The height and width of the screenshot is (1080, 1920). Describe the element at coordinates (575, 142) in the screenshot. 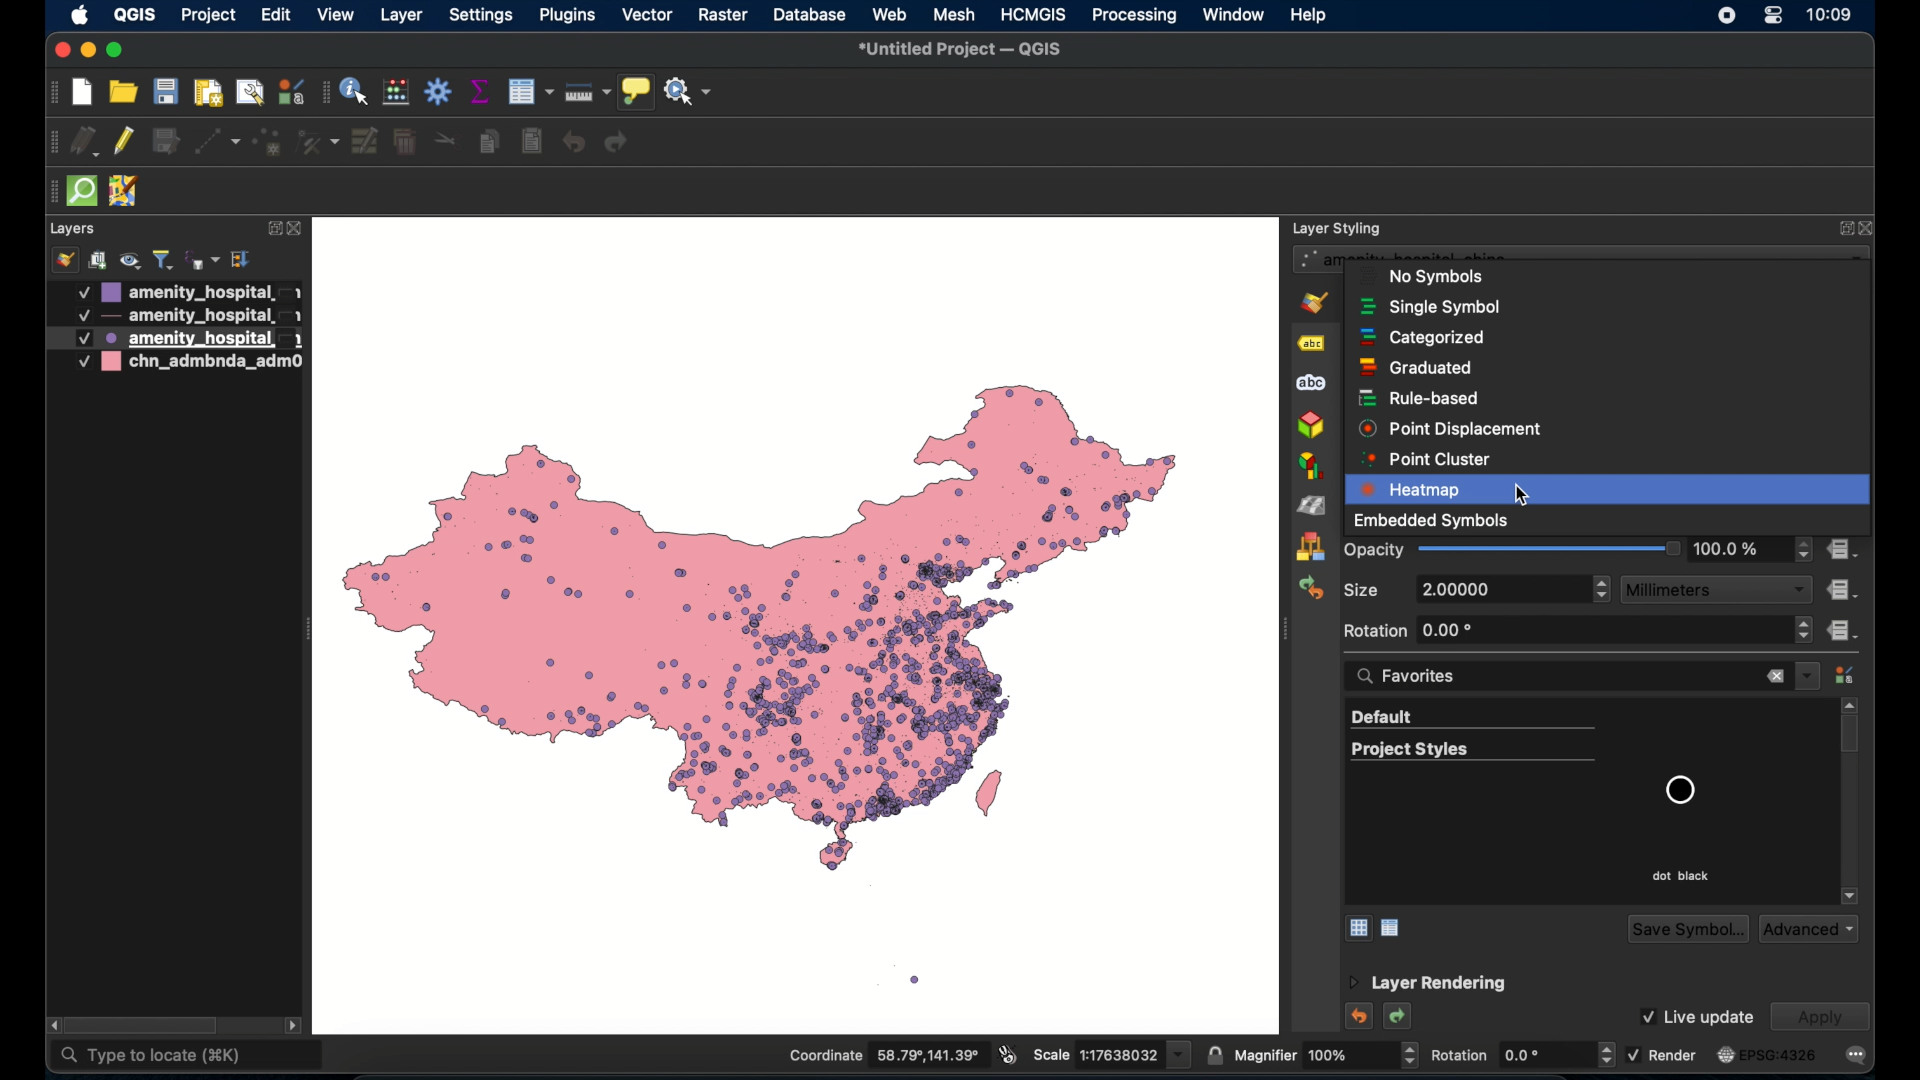

I see `undo` at that location.